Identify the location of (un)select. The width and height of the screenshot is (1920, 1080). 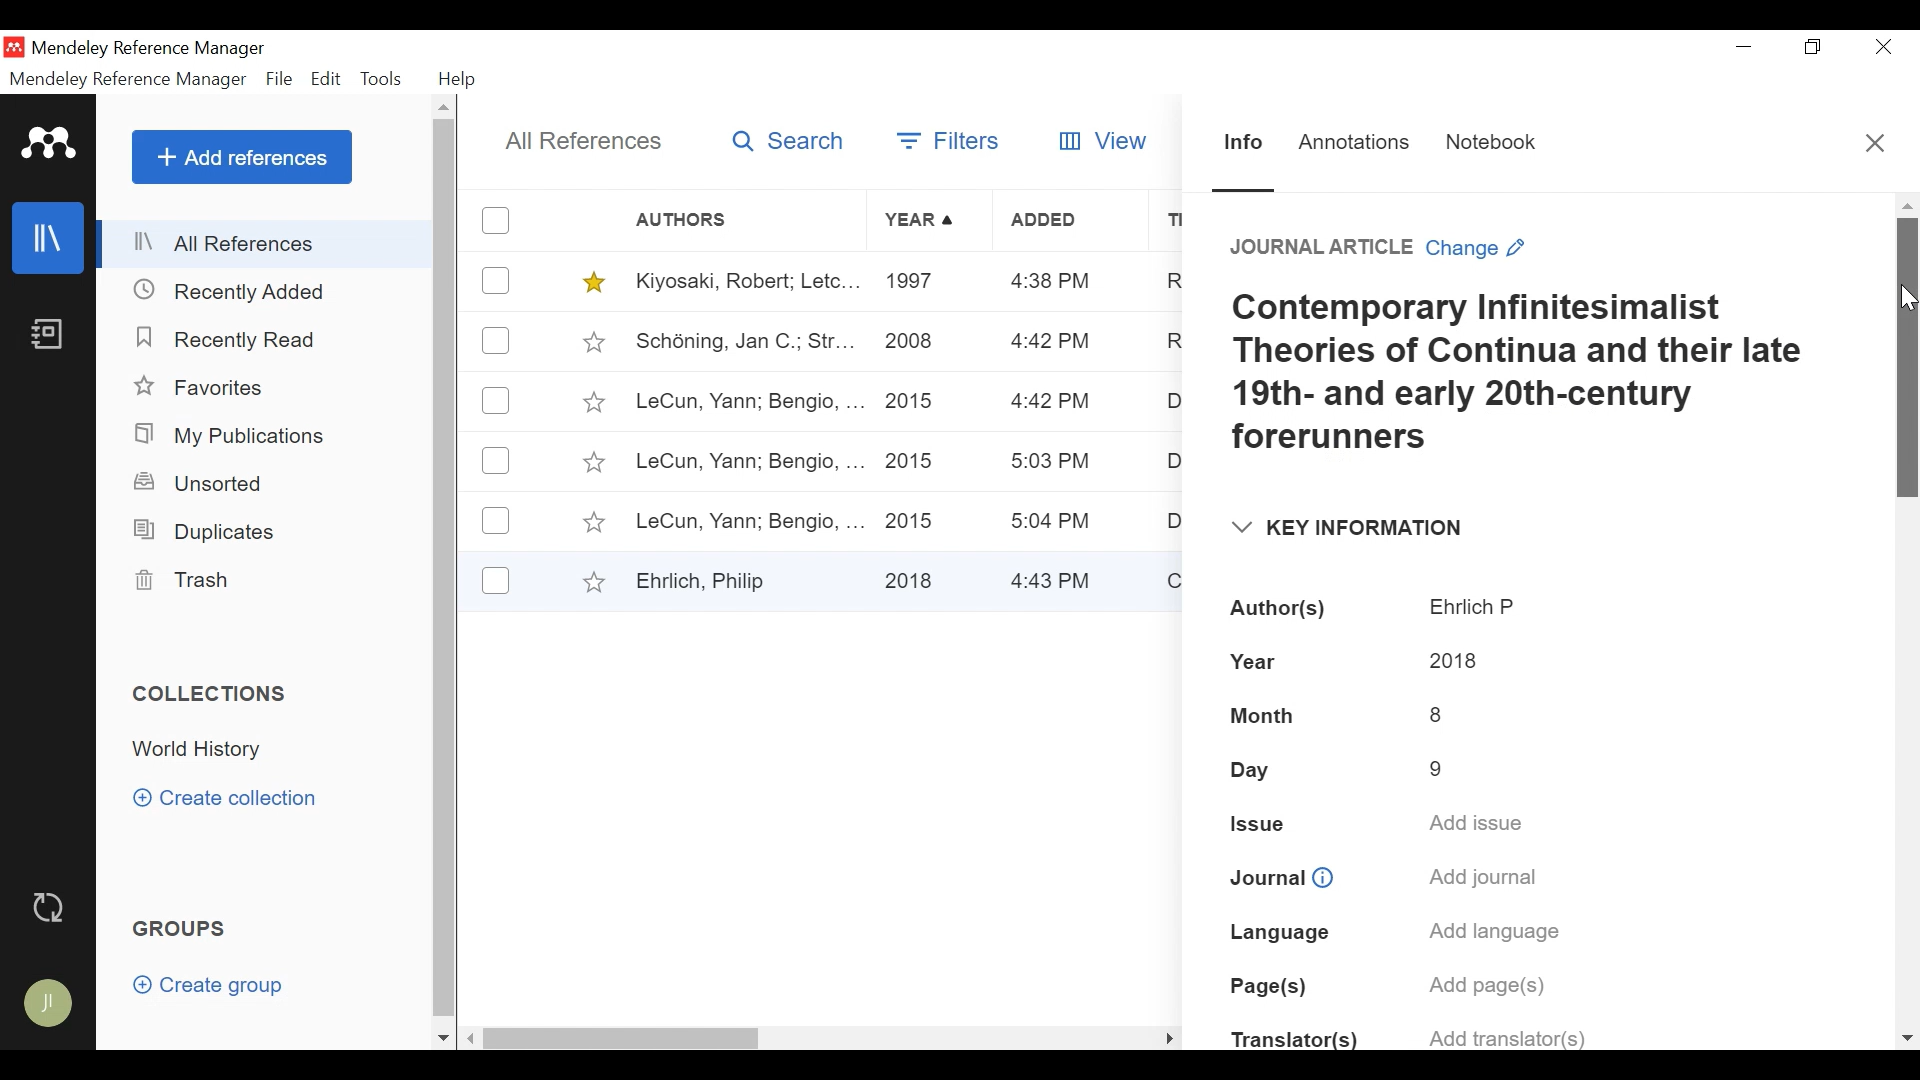
(496, 521).